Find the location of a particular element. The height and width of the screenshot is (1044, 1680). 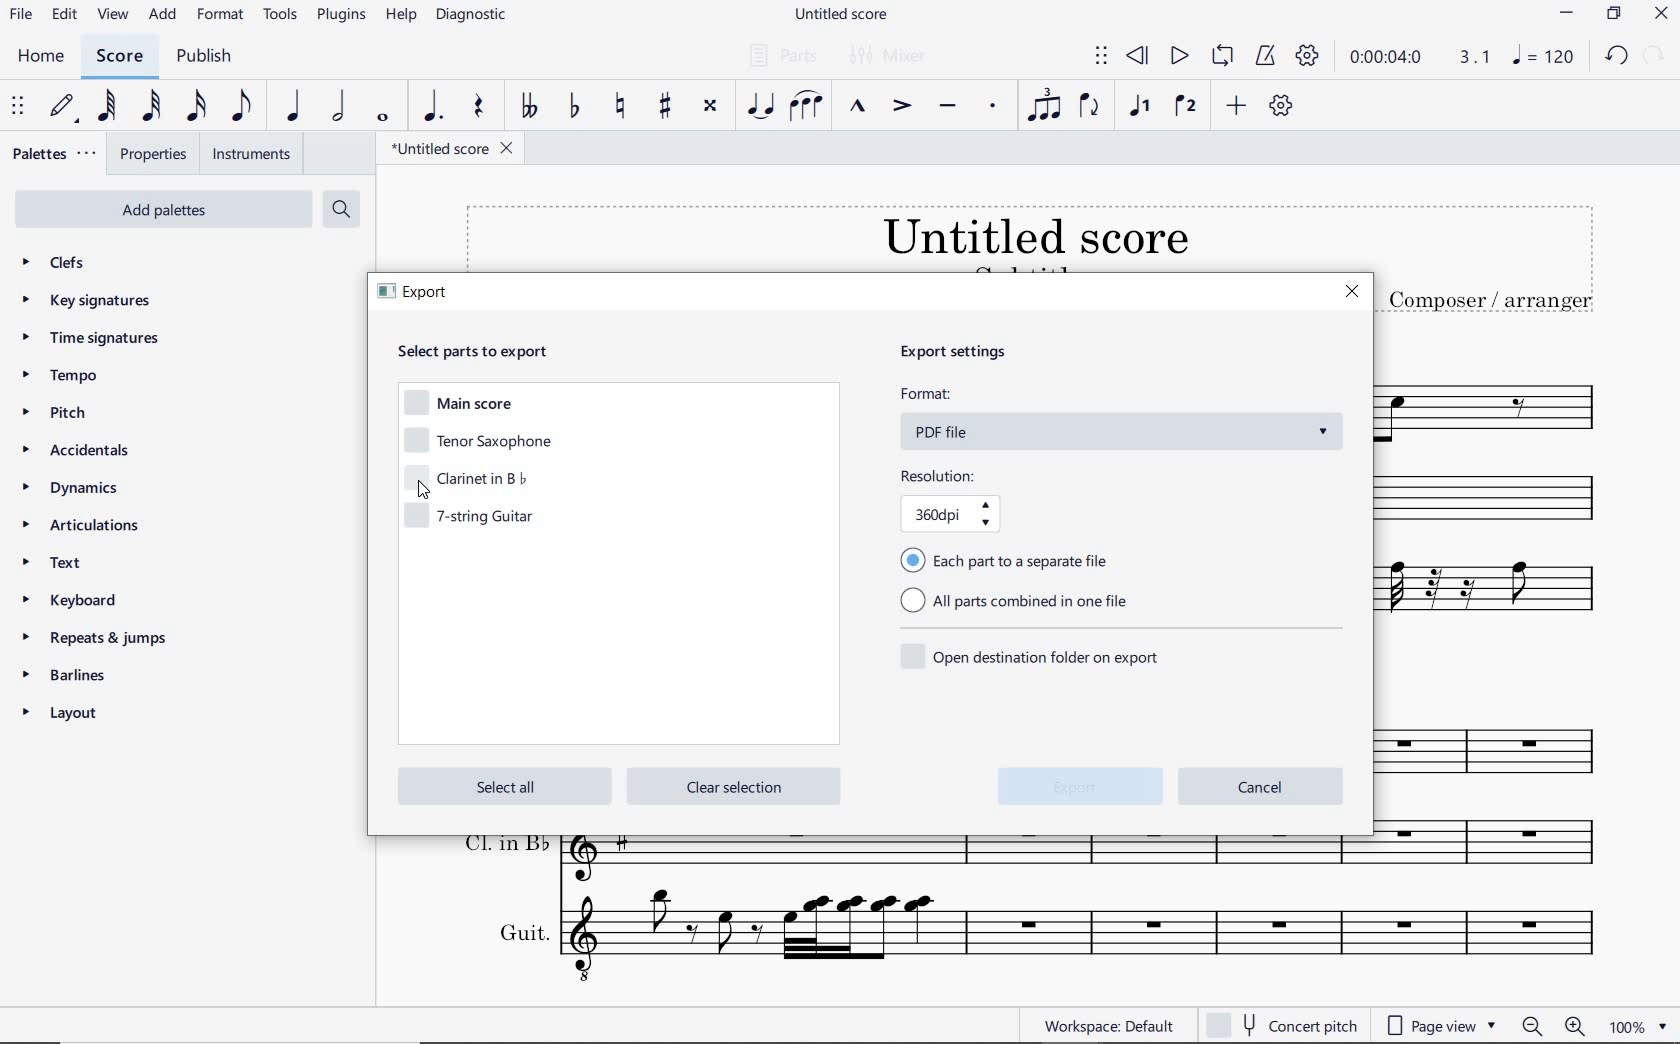

16TH NOTE is located at coordinates (198, 107).